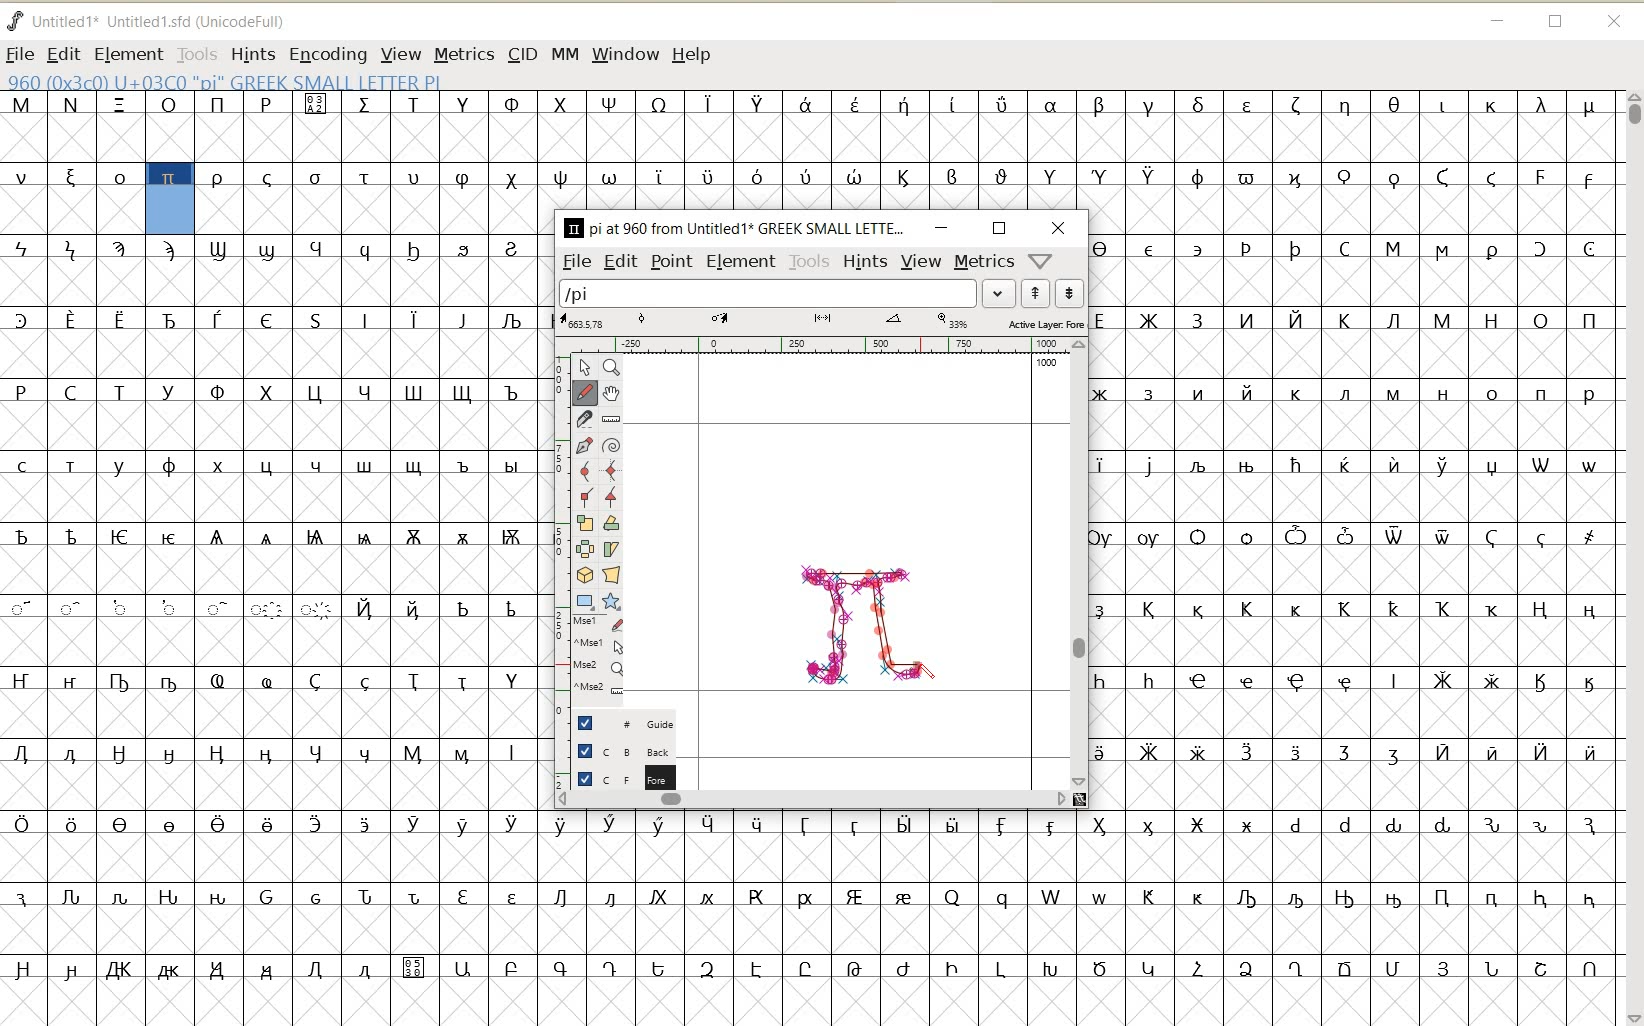 The image size is (1644, 1026). I want to click on rectangle or ellipse, so click(584, 602).